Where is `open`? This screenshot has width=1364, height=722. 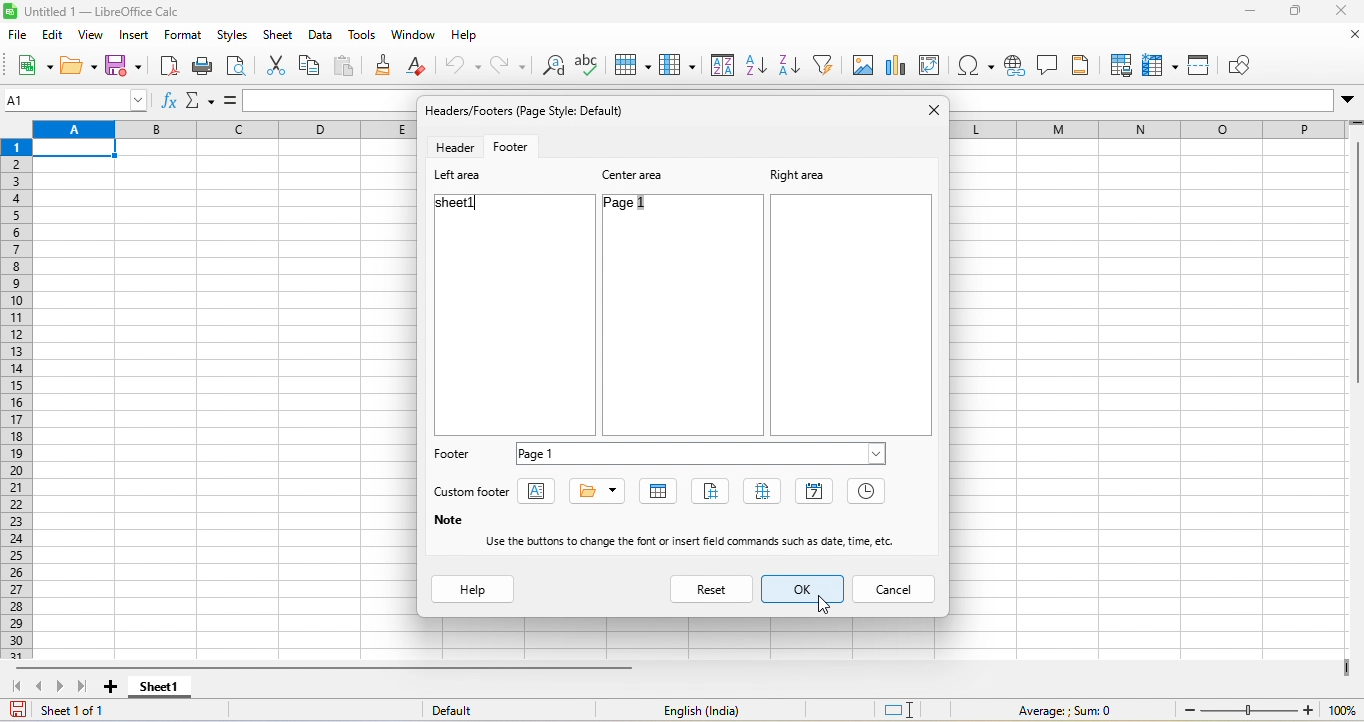 open is located at coordinates (75, 65).